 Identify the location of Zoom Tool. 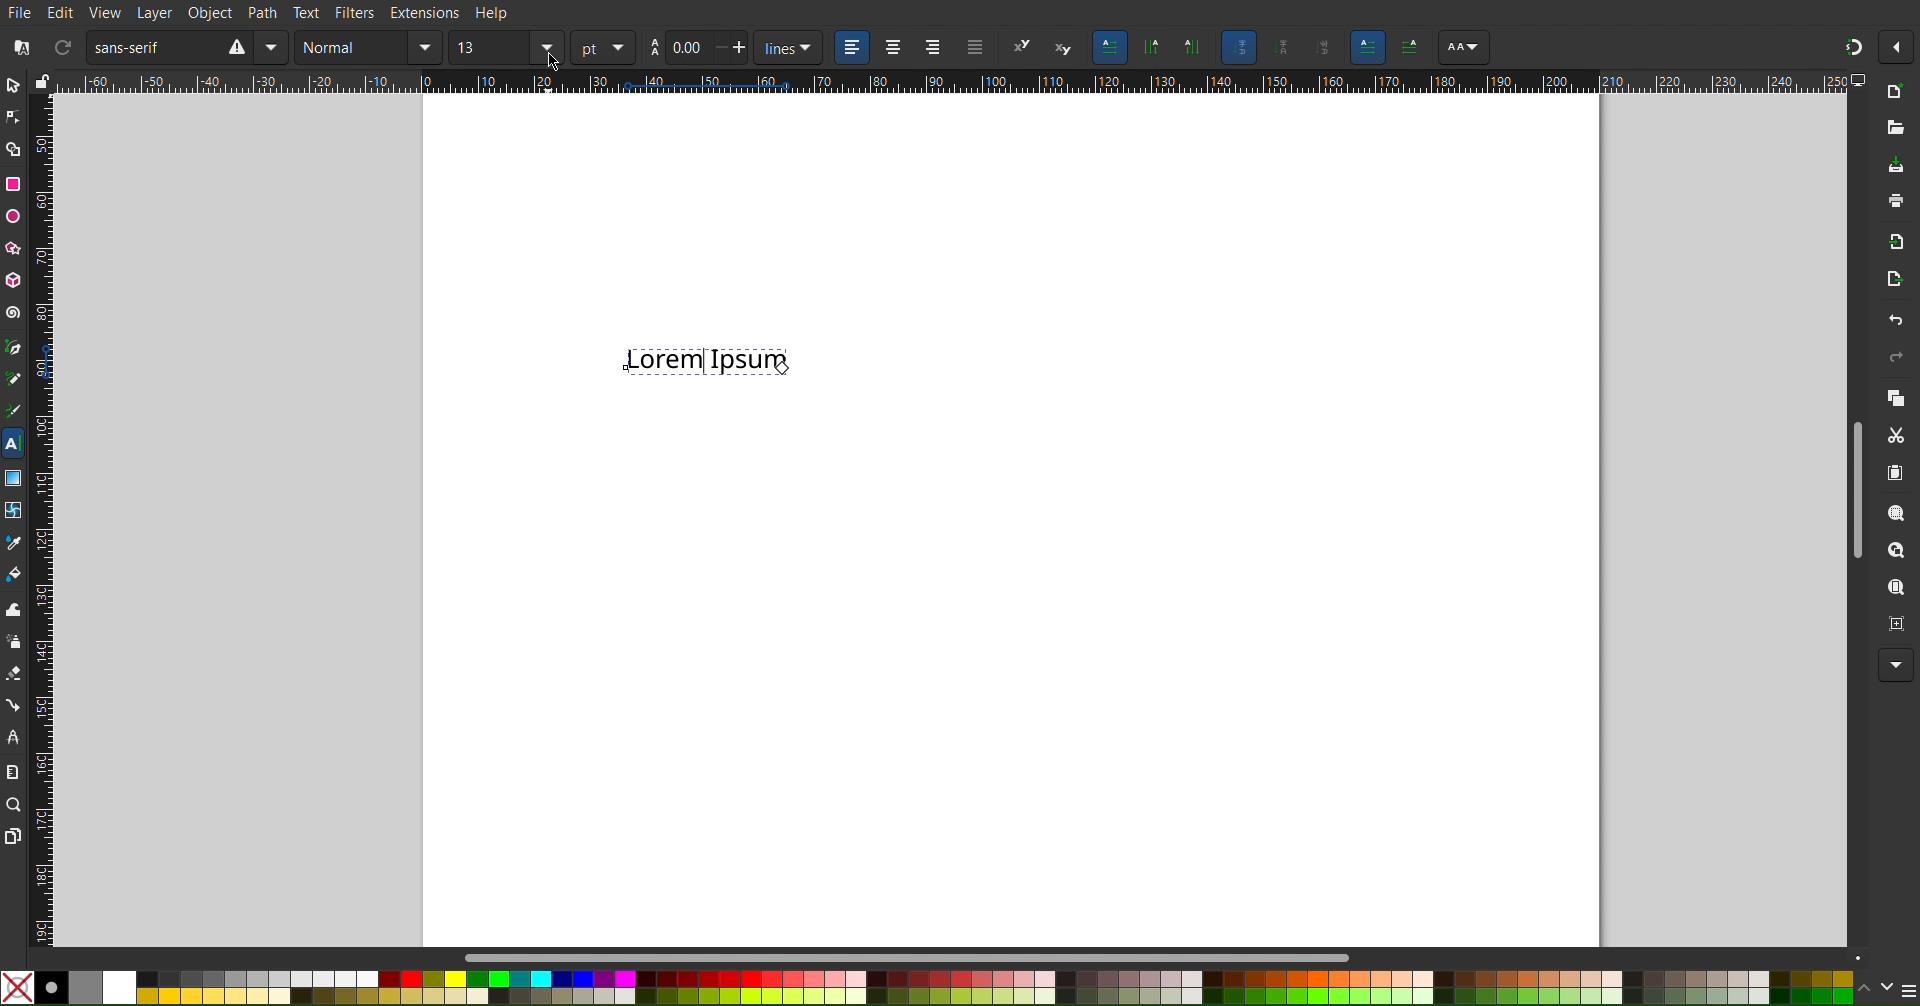
(13, 804).